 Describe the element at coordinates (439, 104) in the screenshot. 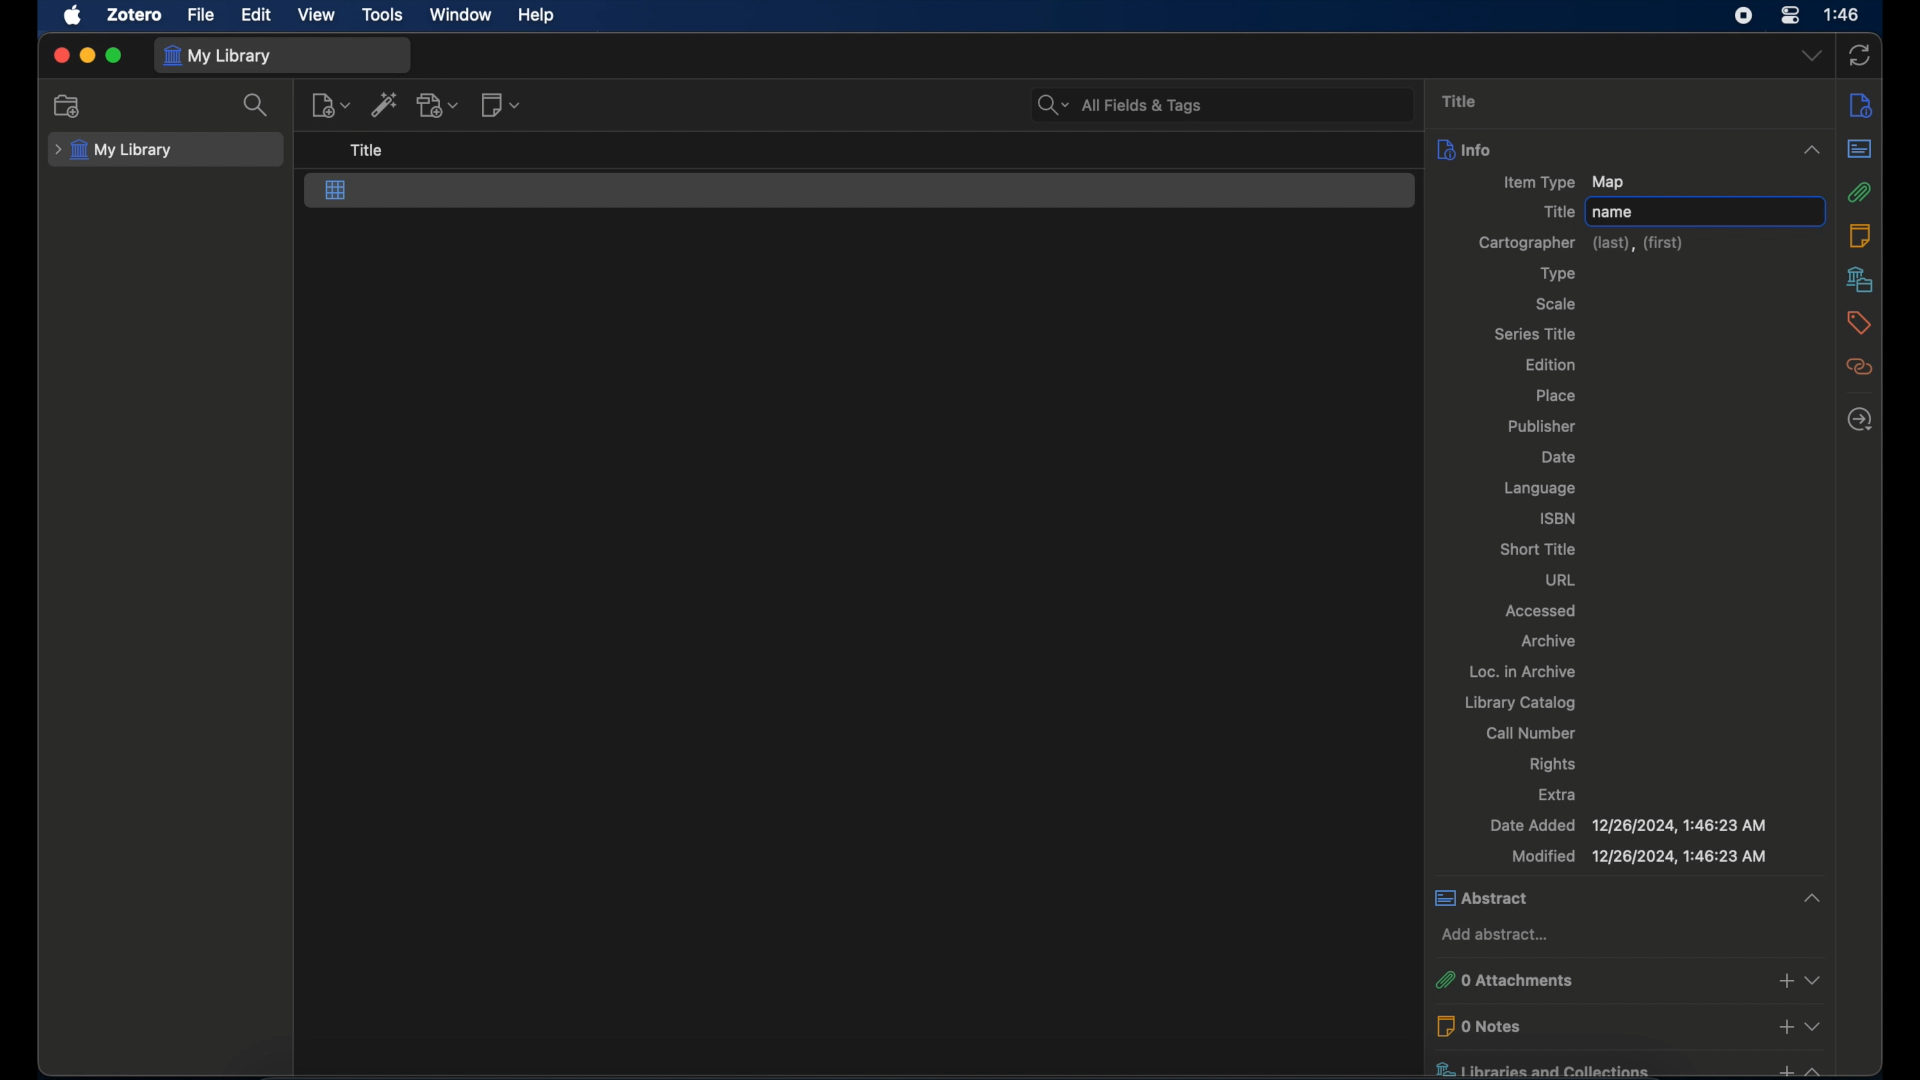

I see `add attachment` at that location.